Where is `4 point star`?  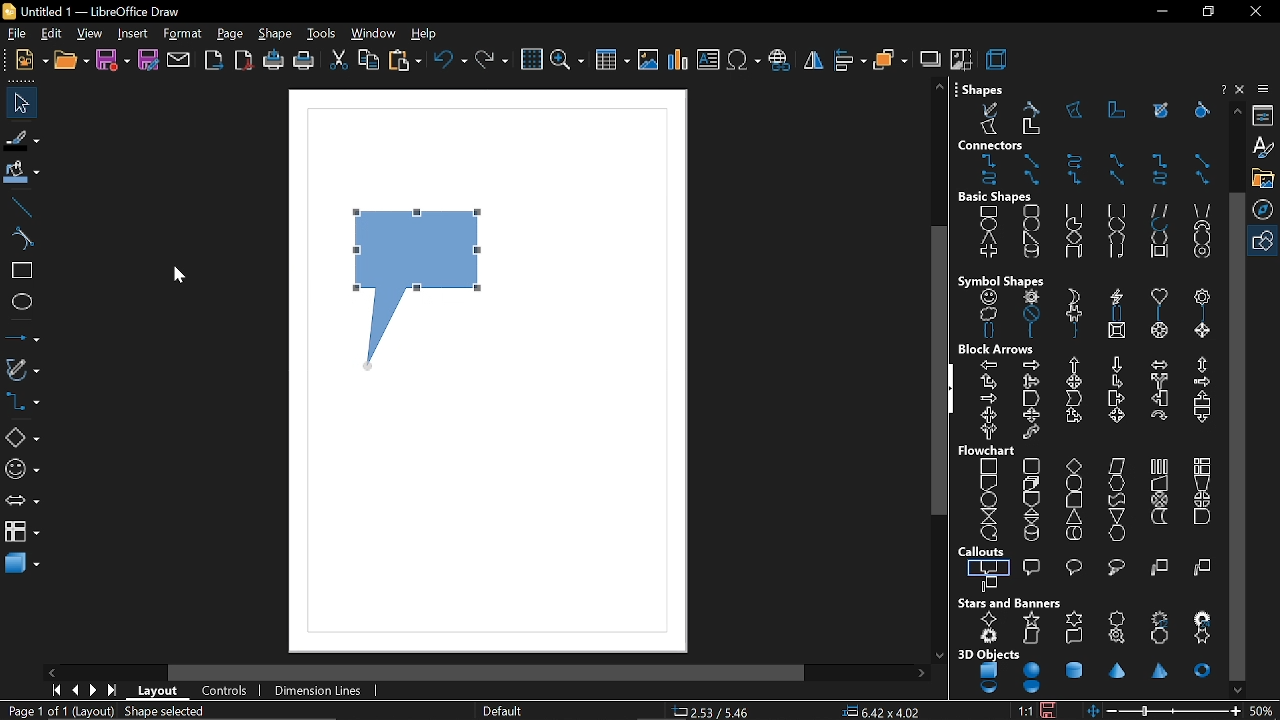
4 point star is located at coordinates (990, 619).